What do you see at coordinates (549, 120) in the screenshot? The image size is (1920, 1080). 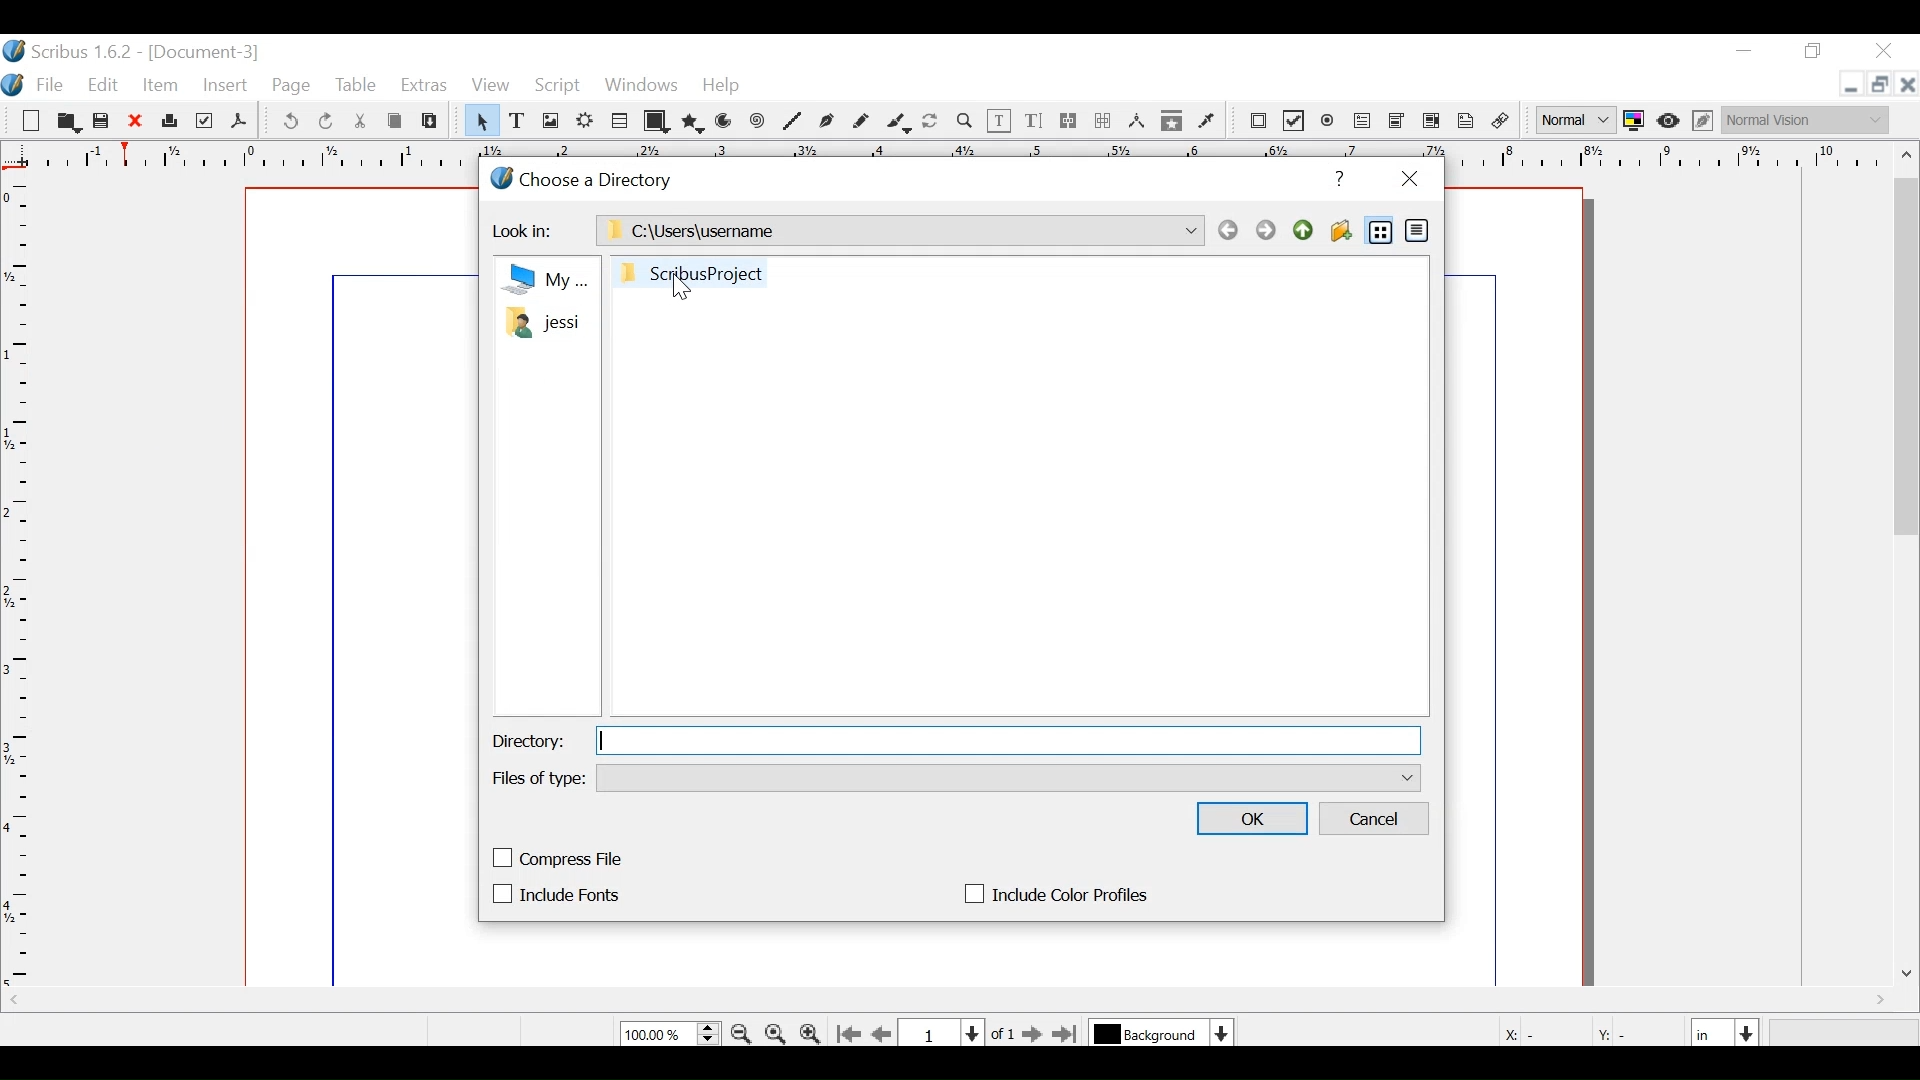 I see `Image frame` at bounding box center [549, 120].